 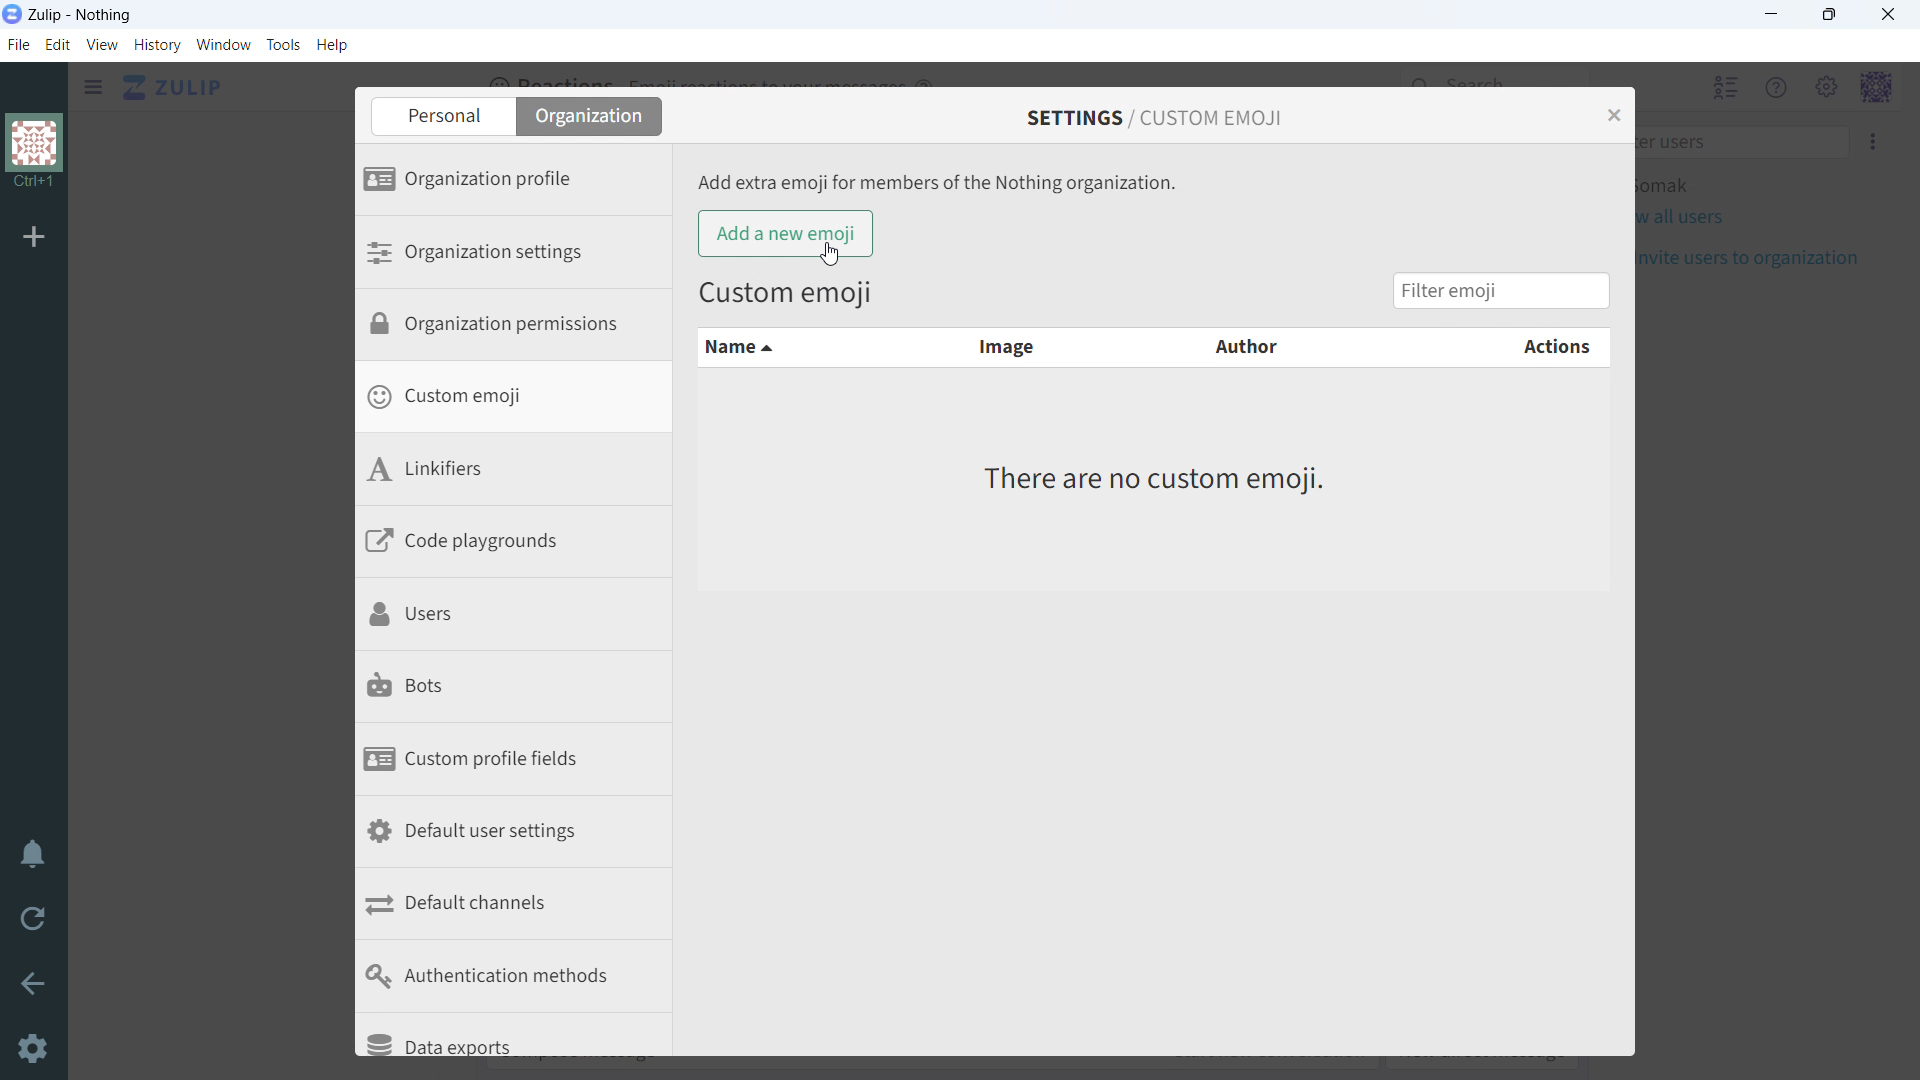 What do you see at coordinates (1824, 86) in the screenshot?
I see `main menu` at bounding box center [1824, 86].